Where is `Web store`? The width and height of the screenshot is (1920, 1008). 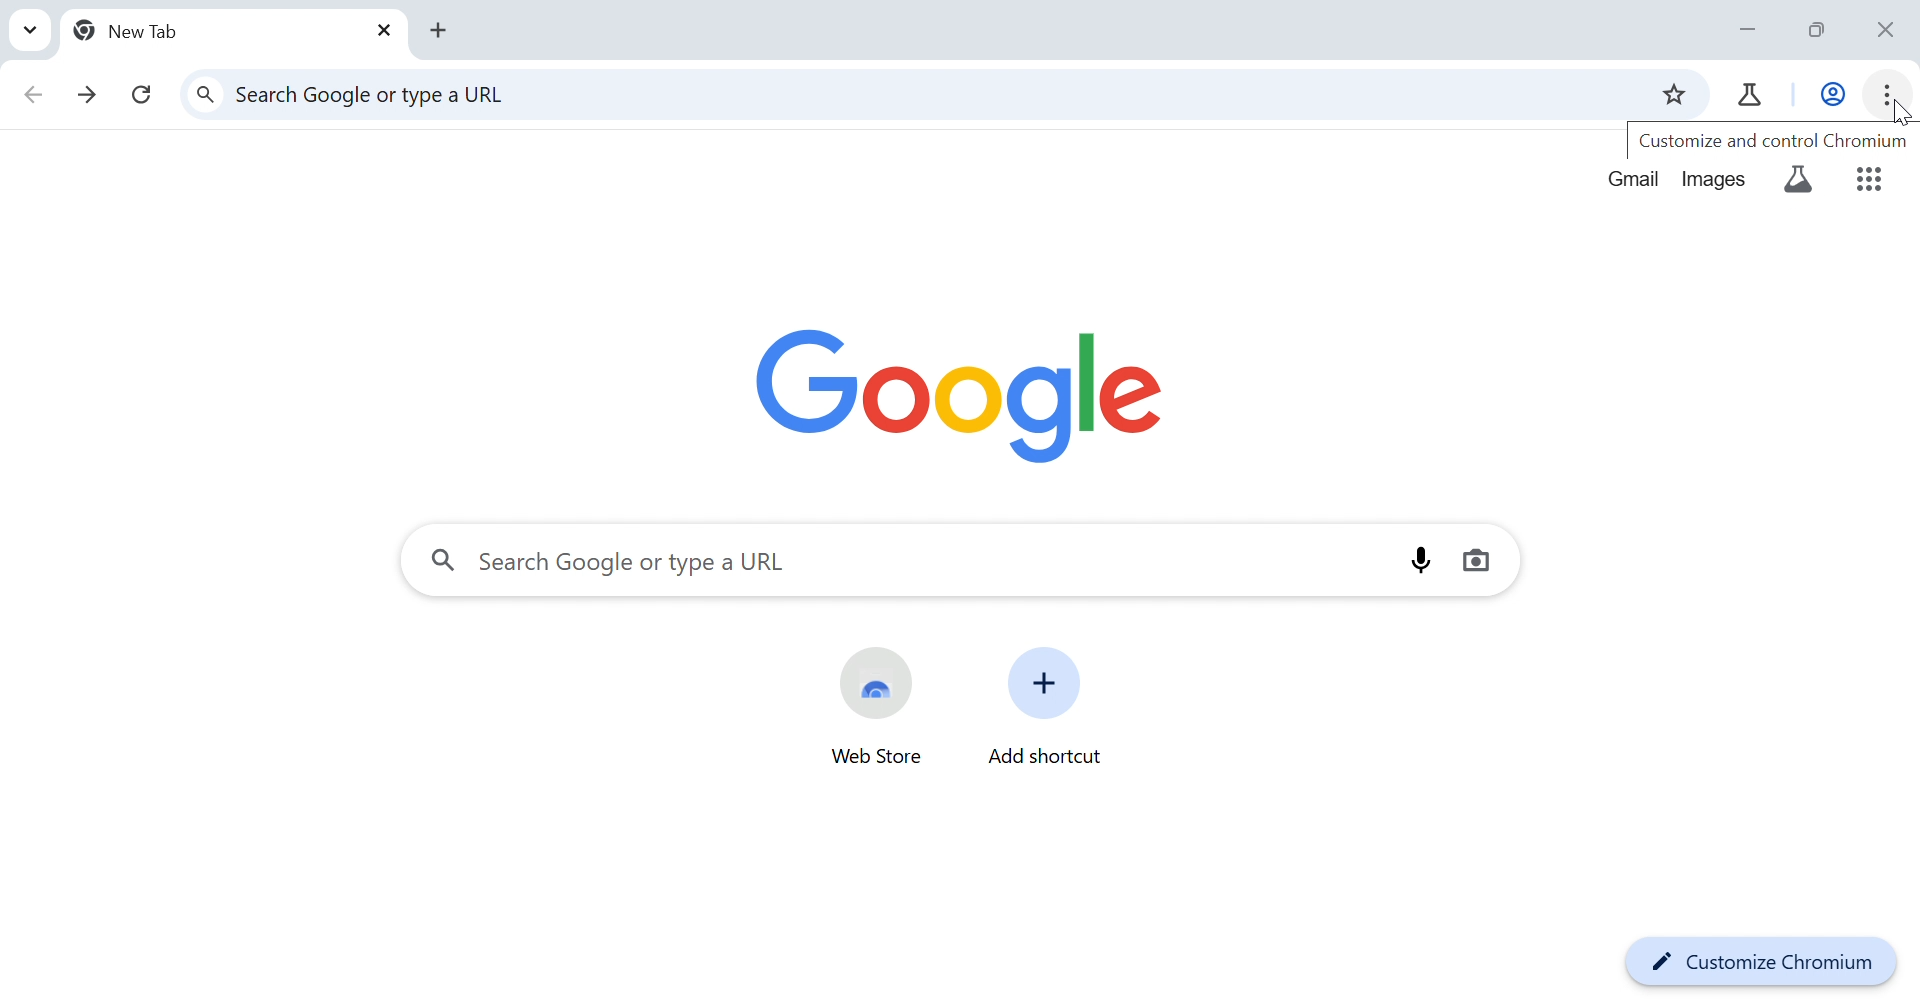
Web store is located at coordinates (877, 684).